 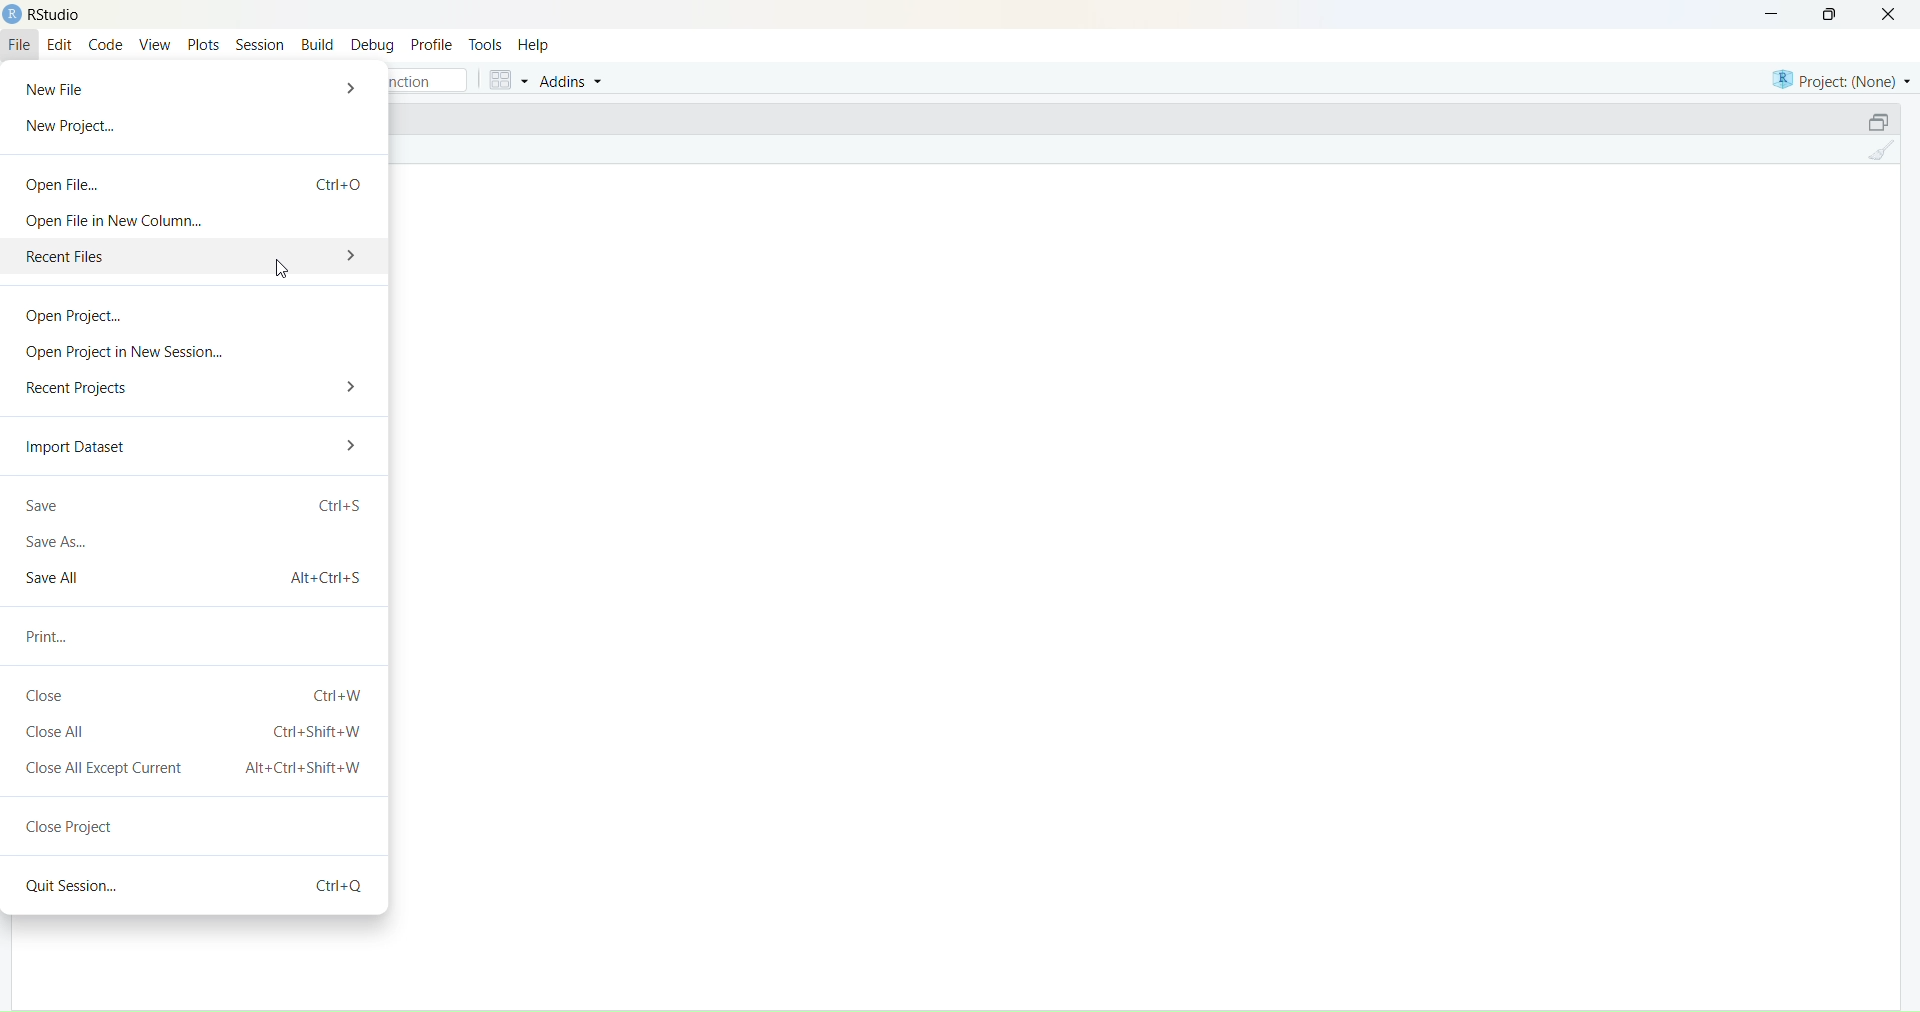 I want to click on Help, so click(x=533, y=46).